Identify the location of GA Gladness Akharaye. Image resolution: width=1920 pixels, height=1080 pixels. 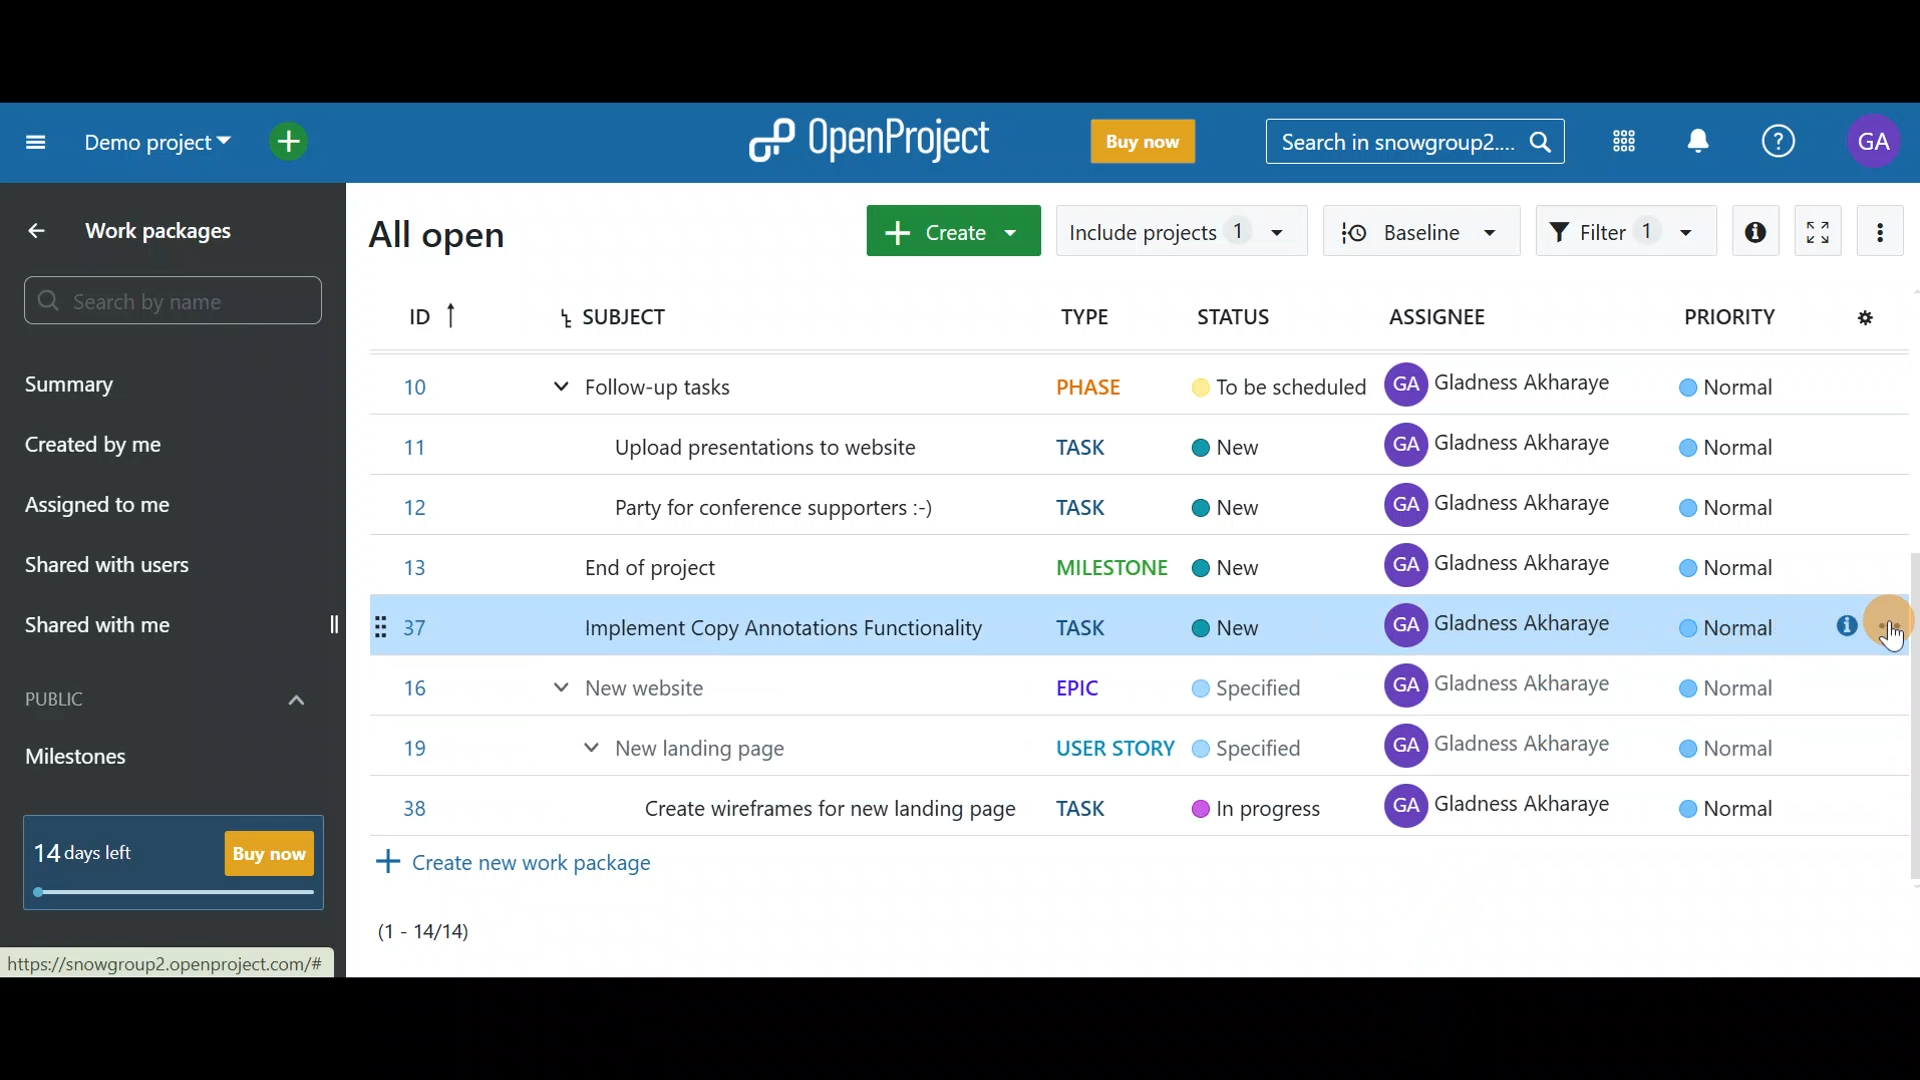
(1486, 444).